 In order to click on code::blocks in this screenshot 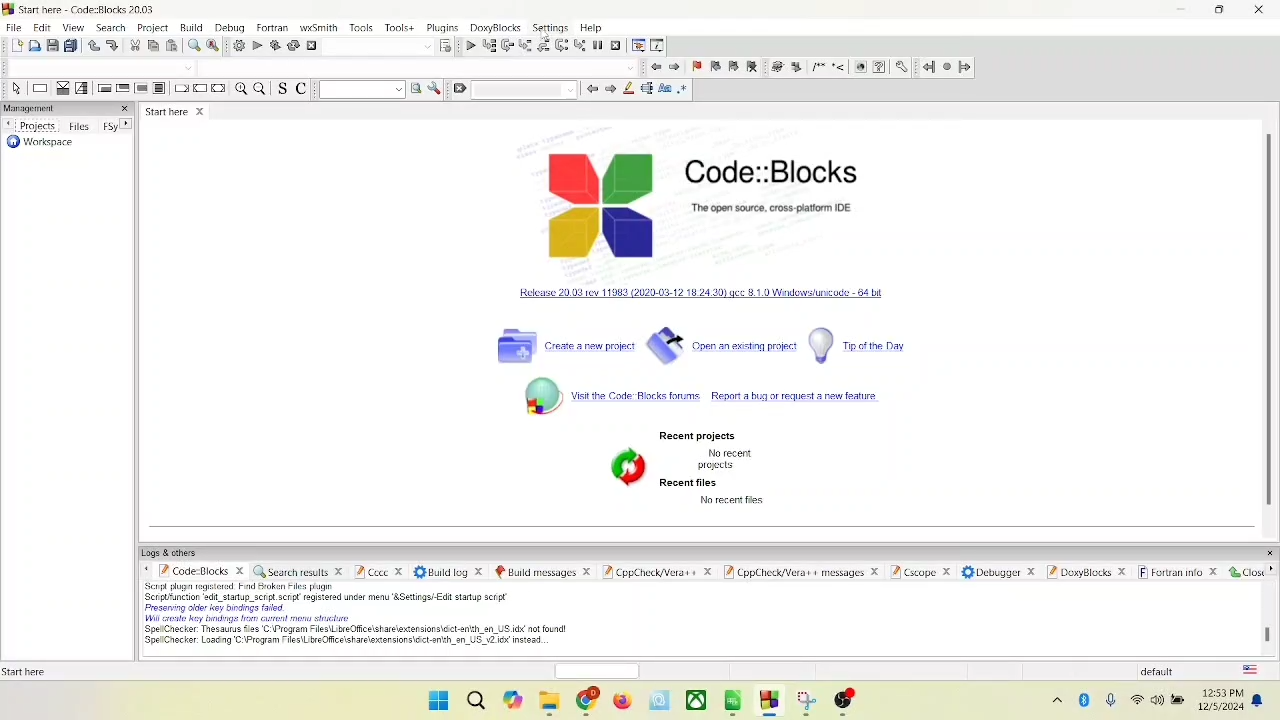, I will do `click(771, 180)`.